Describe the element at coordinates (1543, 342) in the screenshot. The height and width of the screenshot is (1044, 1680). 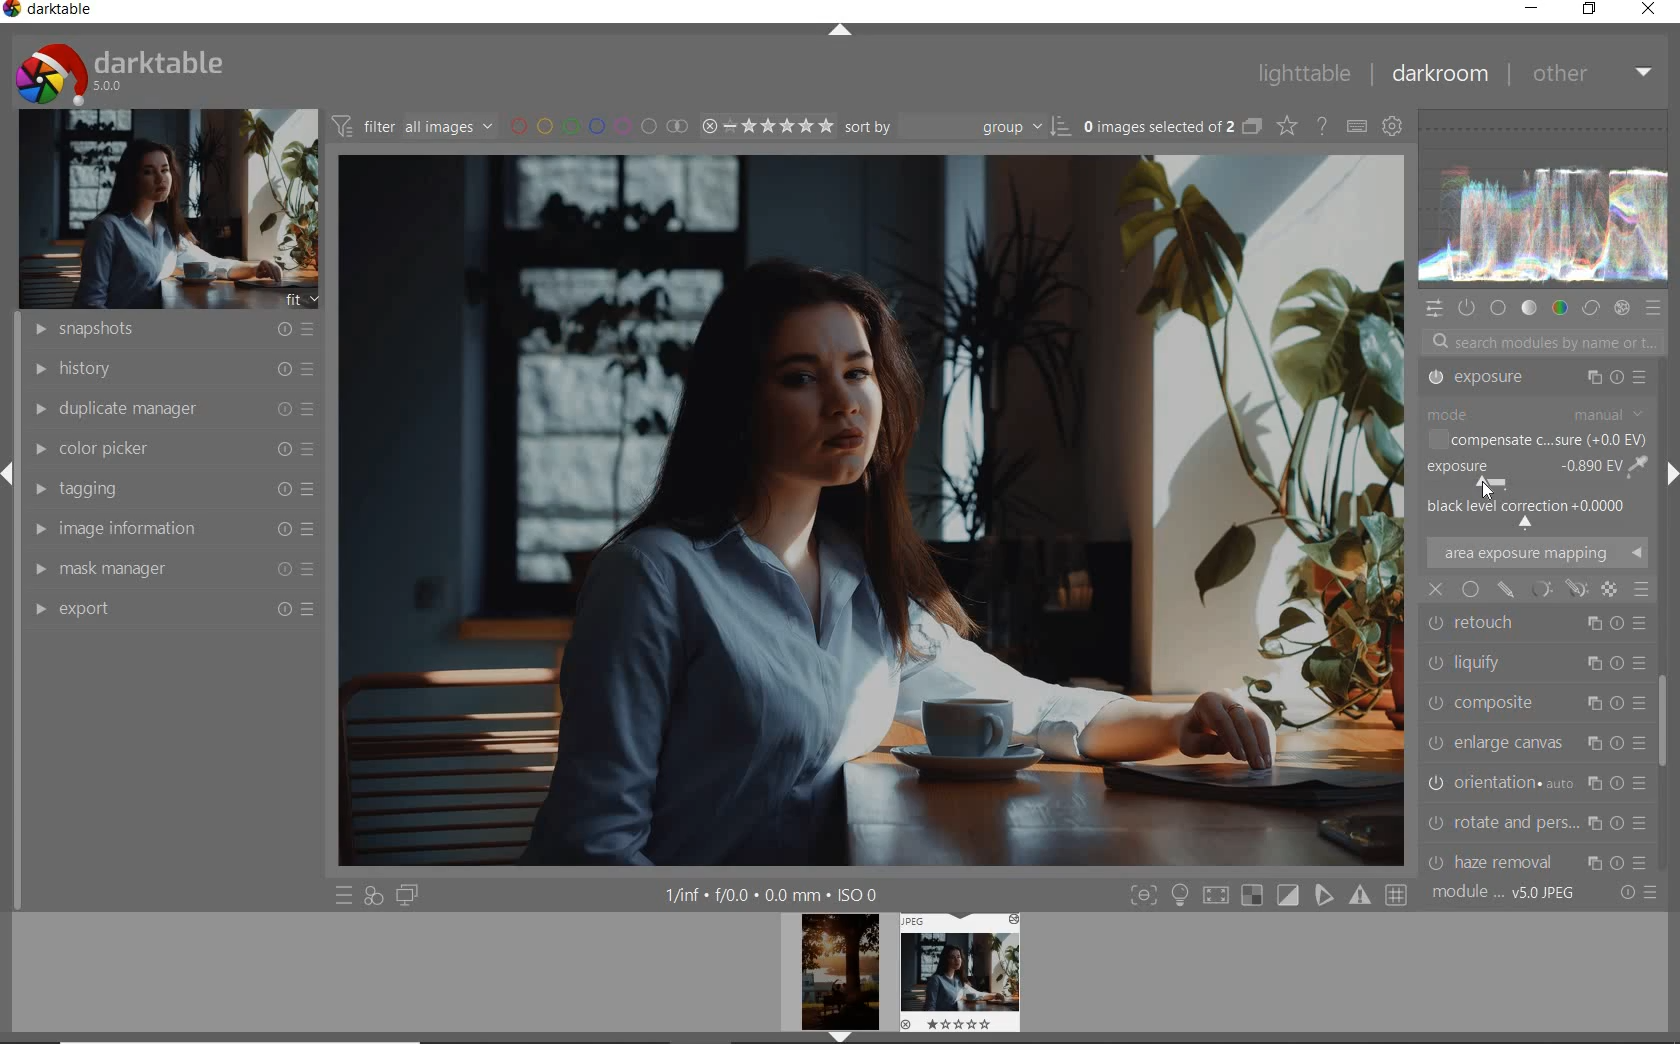
I see `SEARCH MODULES` at that location.